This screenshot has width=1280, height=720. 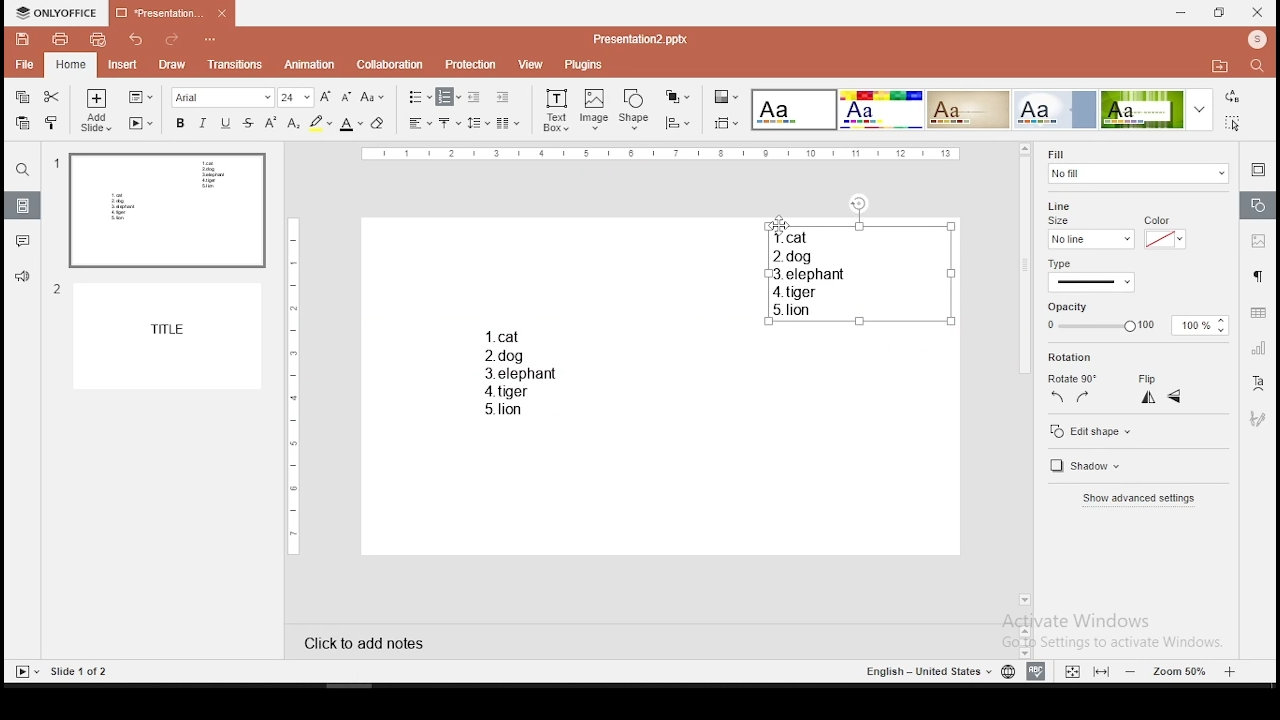 What do you see at coordinates (1258, 172) in the screenshot?
I see `slide settings` at bounding box center [1258, 172].